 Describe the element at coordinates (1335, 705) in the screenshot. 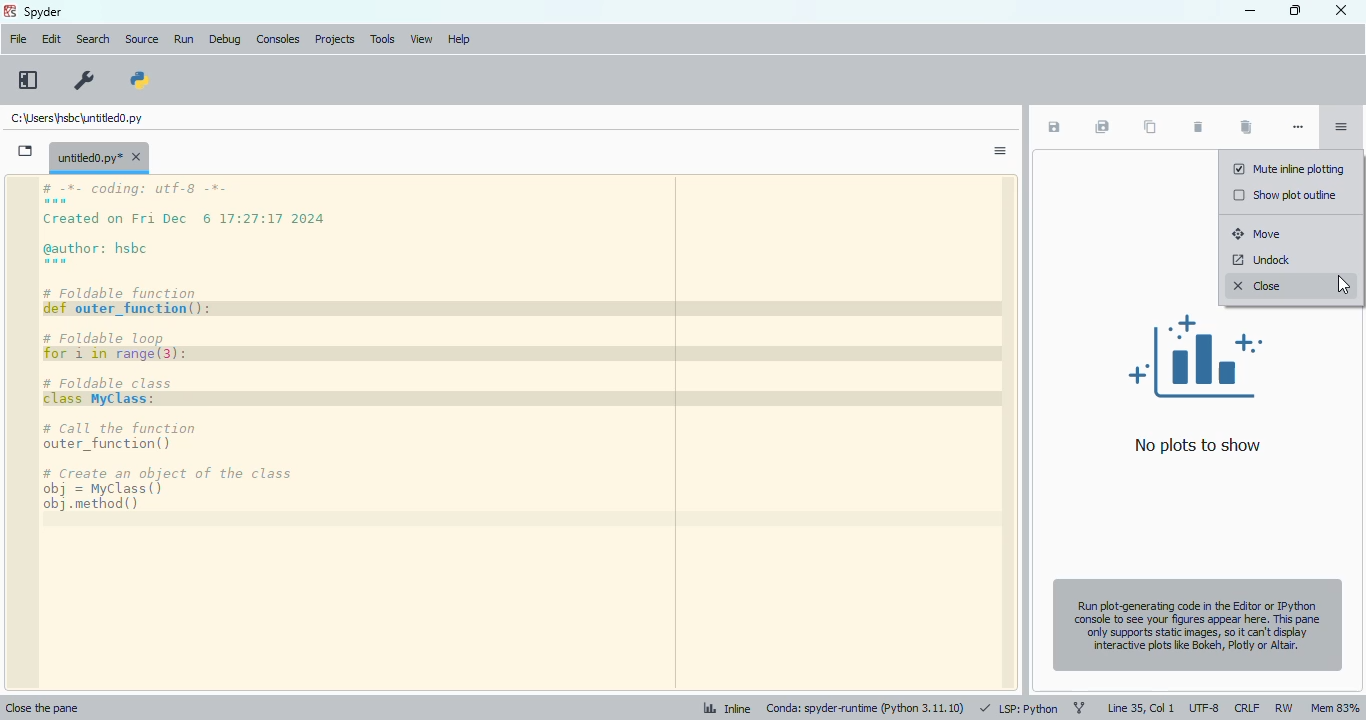

I see `Mem 83%` at that location.